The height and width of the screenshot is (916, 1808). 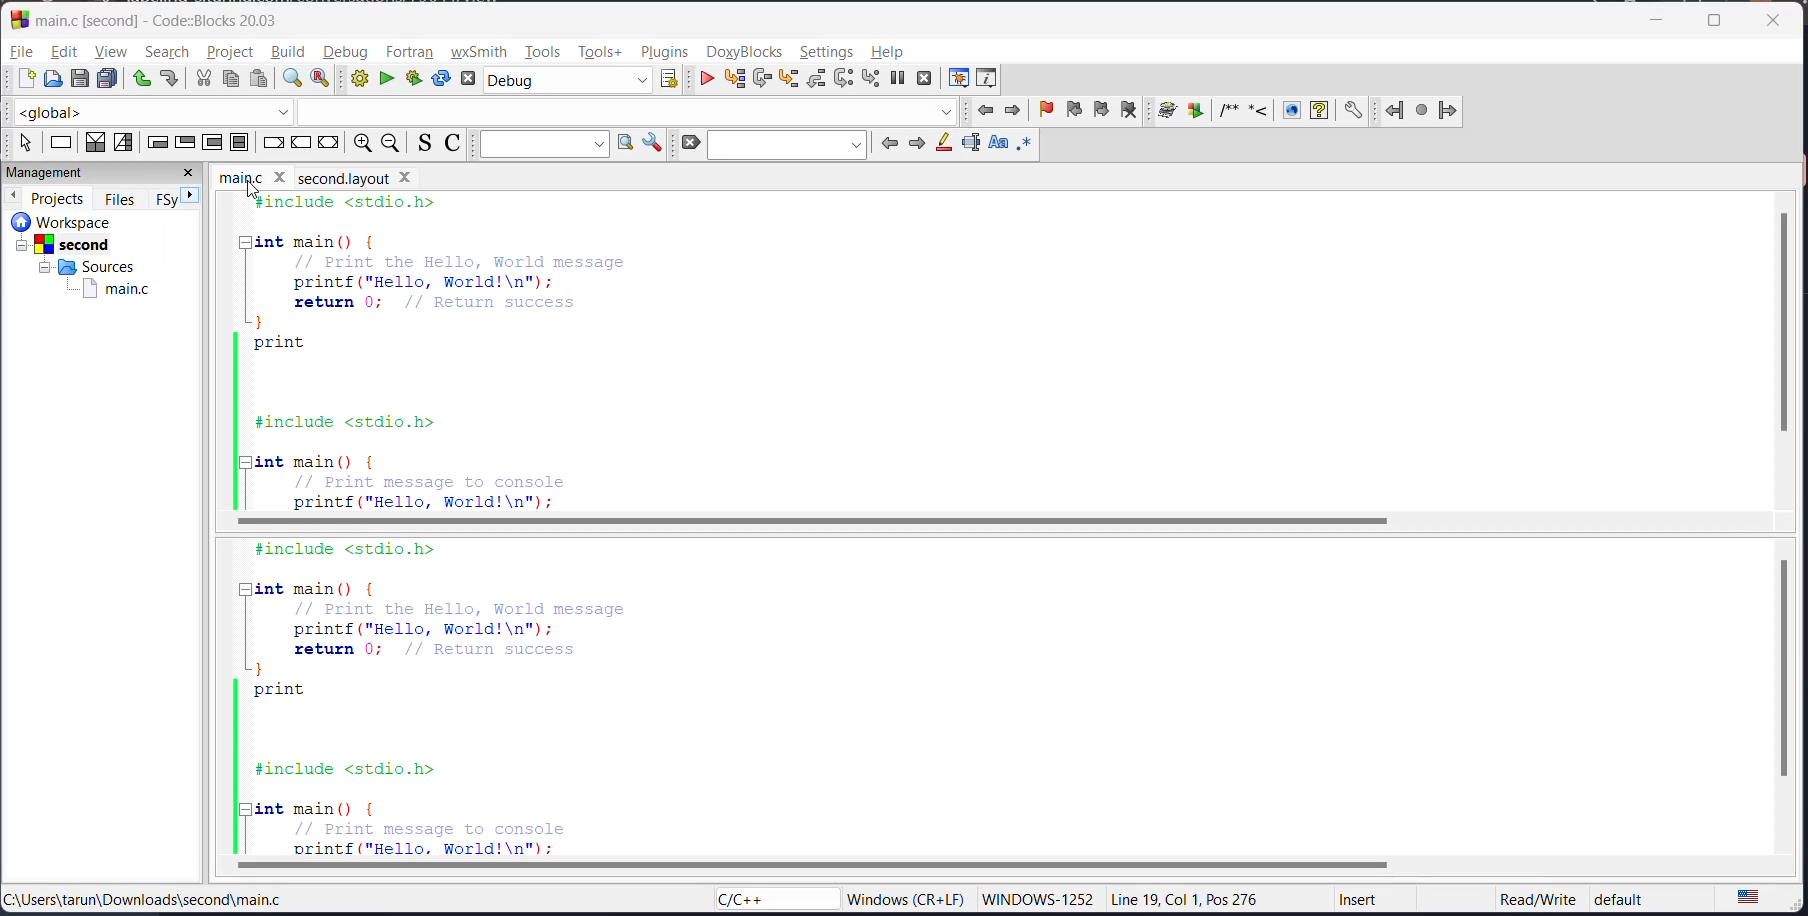 What do you see at coordinates (138, 79) in the screenshot?
I see `undo` at bounding box center [138, 79].